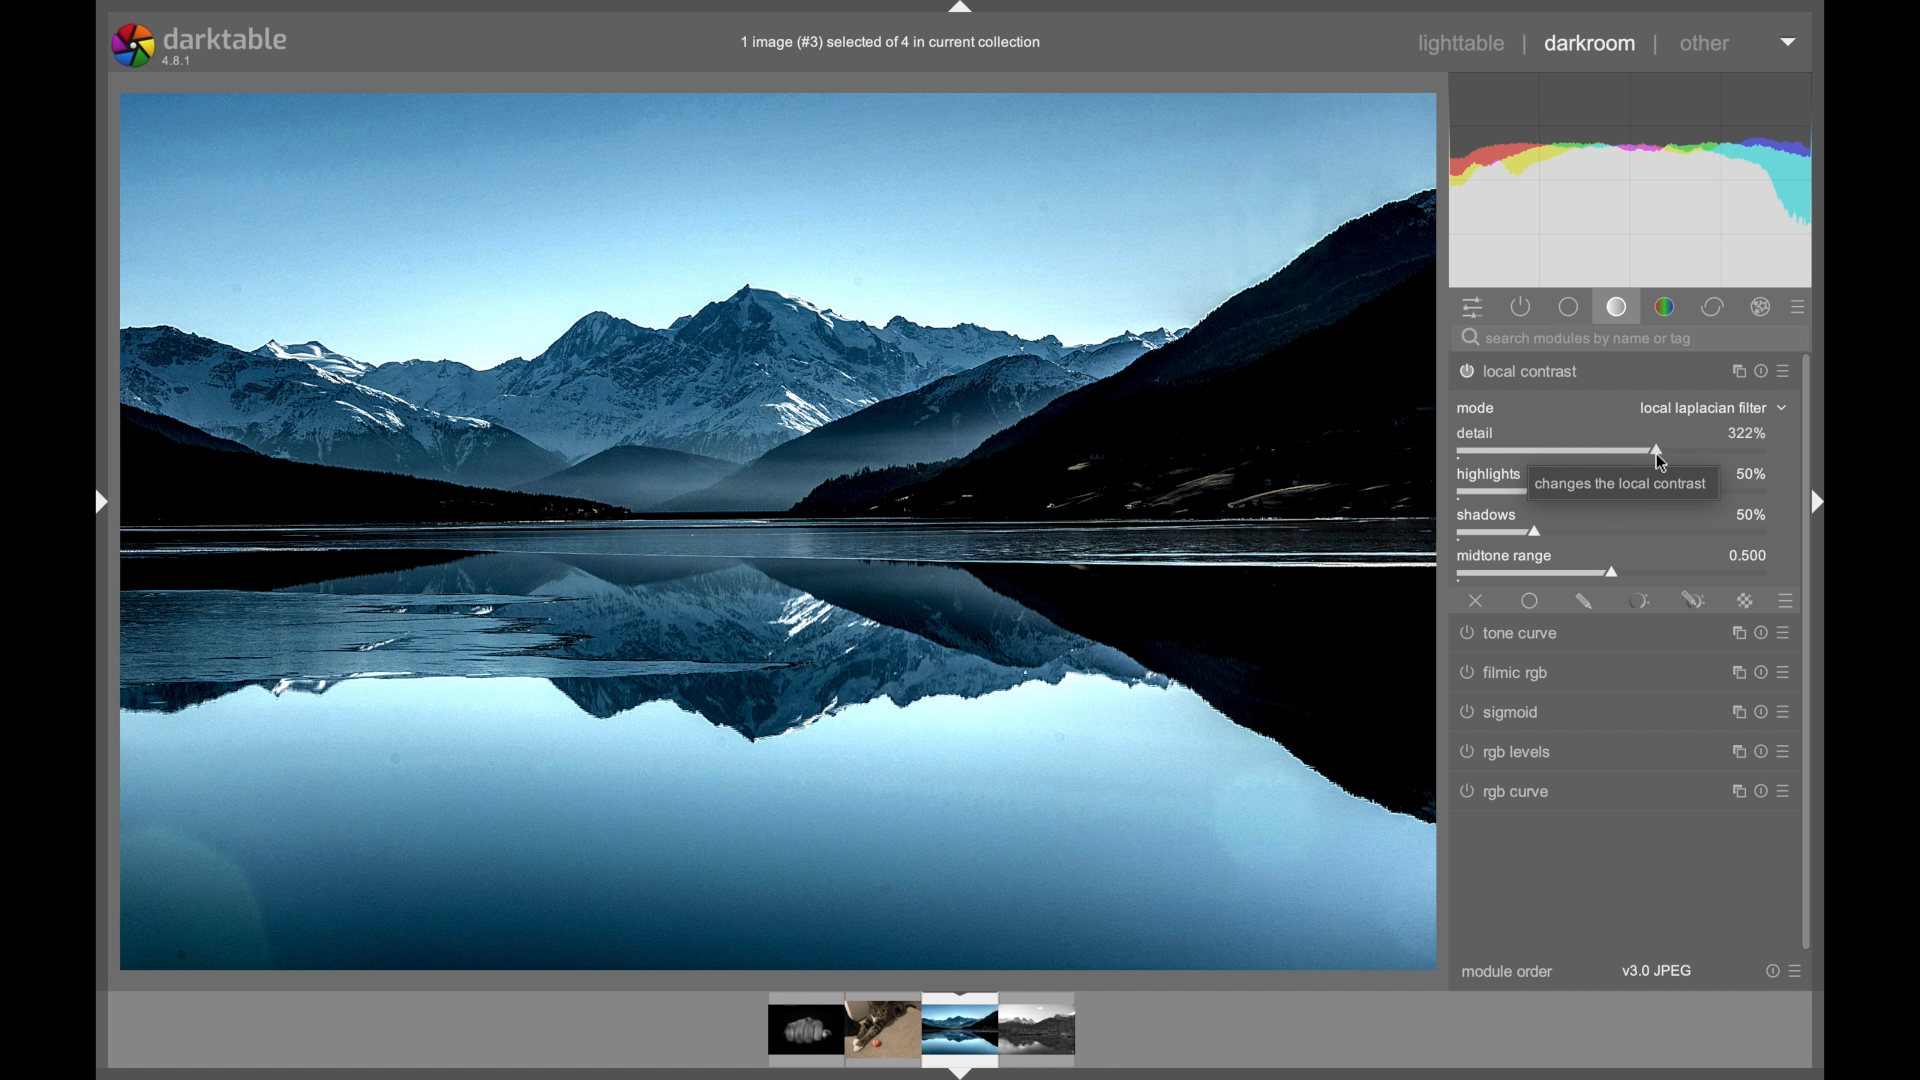 This screenshot has height=1080, width=1920. Describe the element at coordinates (1477, 601) in the screenshot. I see `off` at that location.